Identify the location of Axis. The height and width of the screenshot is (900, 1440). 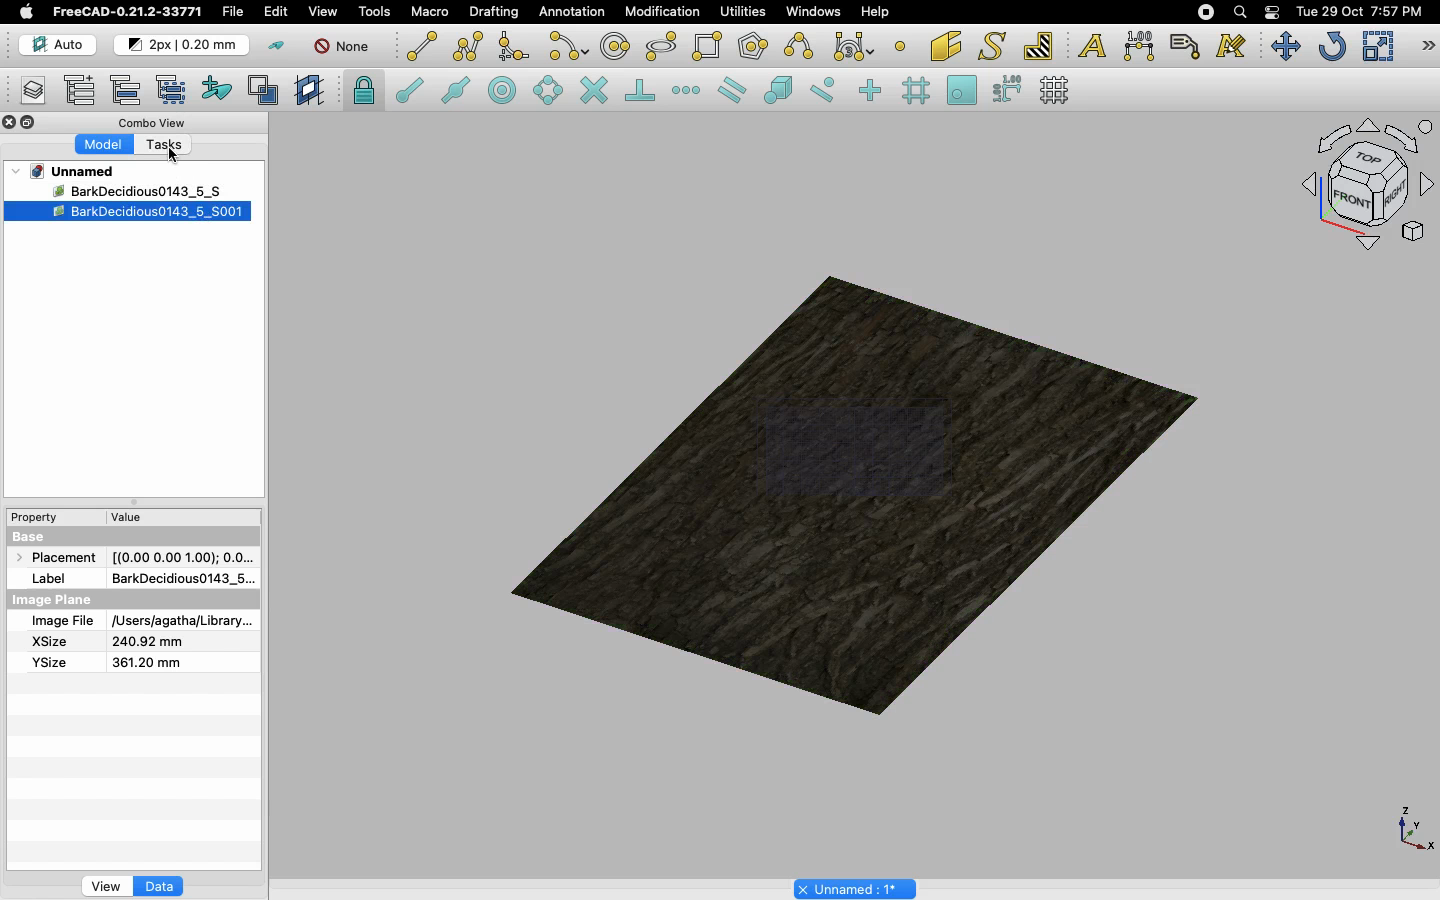
(1411, 827).